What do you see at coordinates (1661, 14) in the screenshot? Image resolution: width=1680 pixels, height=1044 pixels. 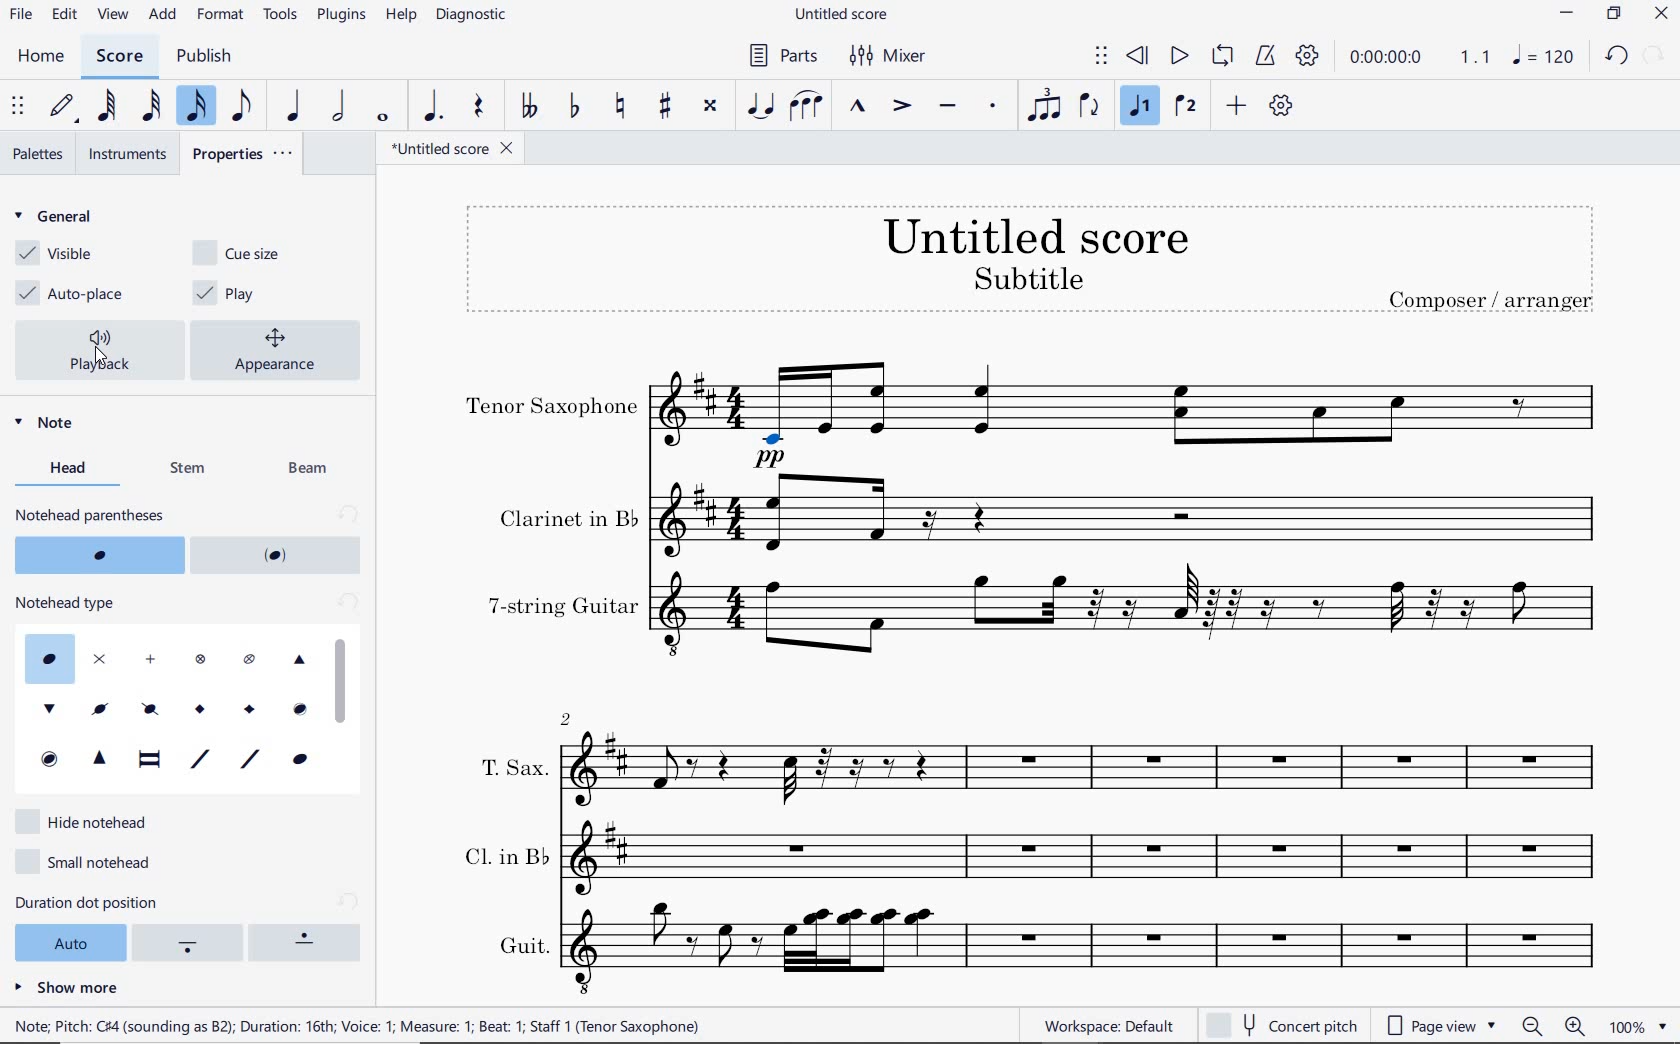 I see `close` at bounding box center [1661, 14].